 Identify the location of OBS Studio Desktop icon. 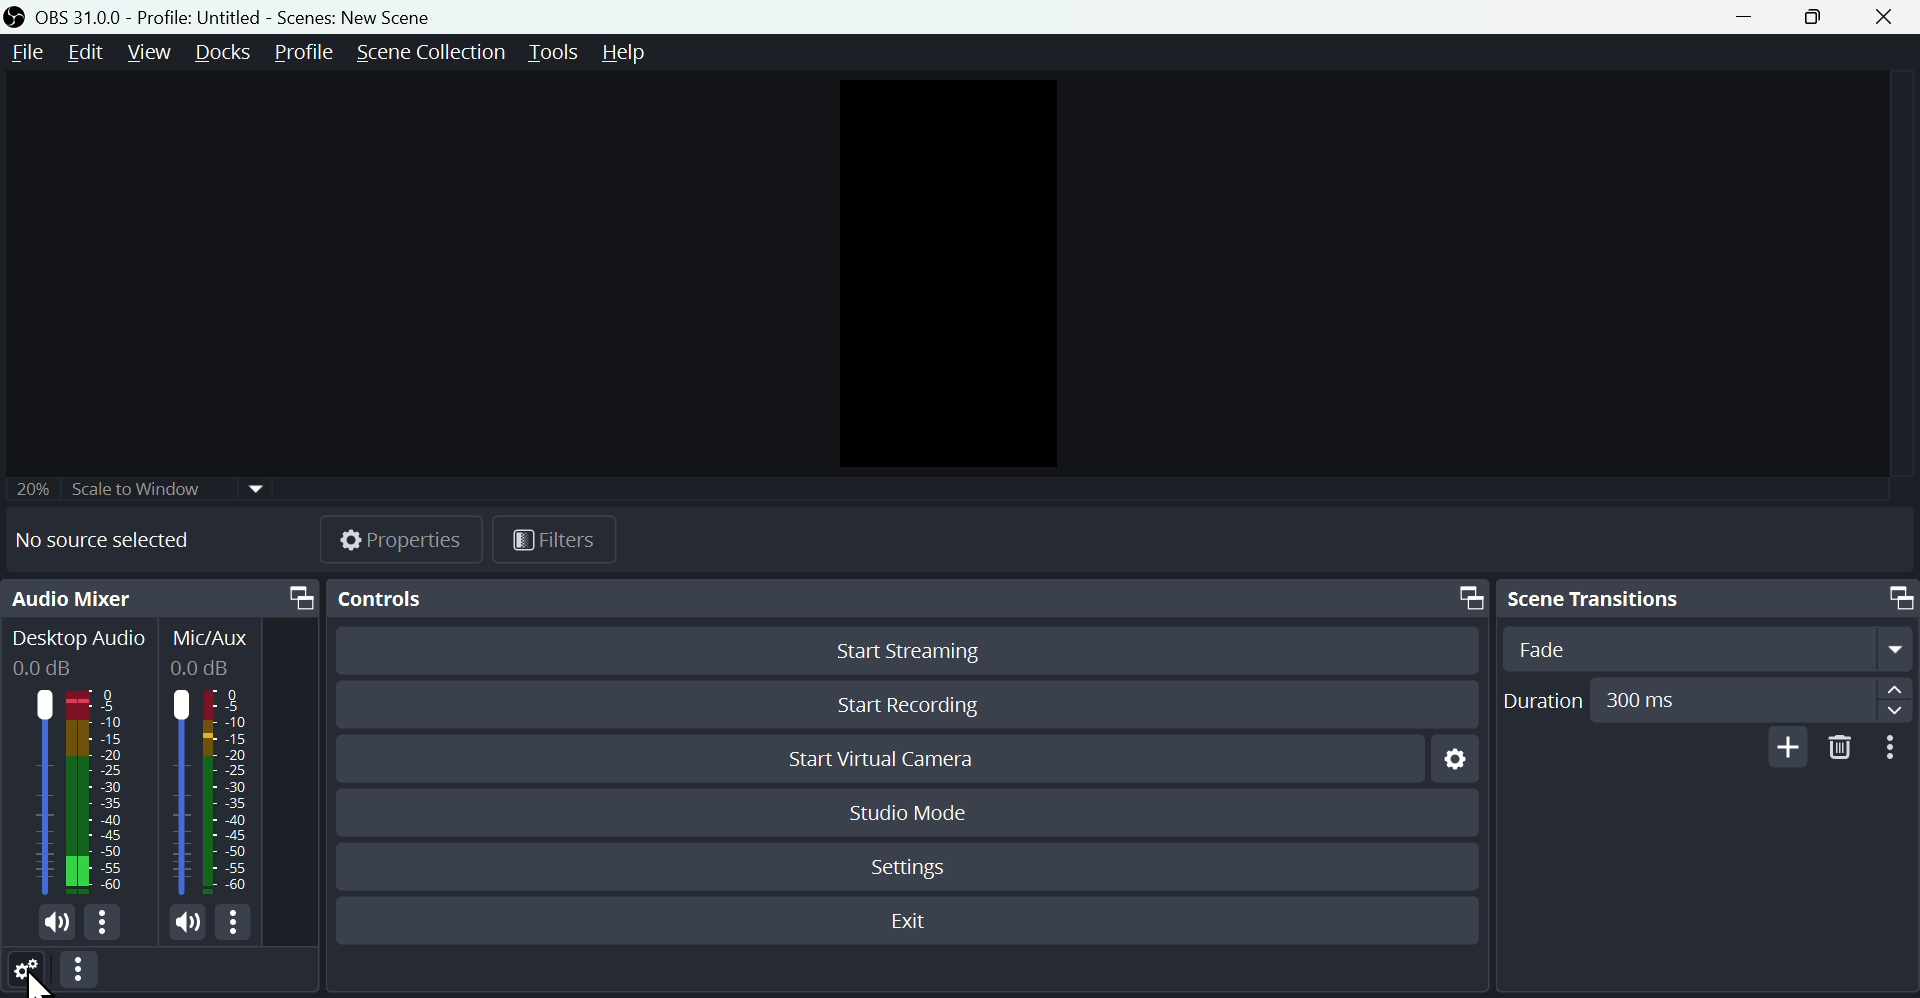
(15, 17).